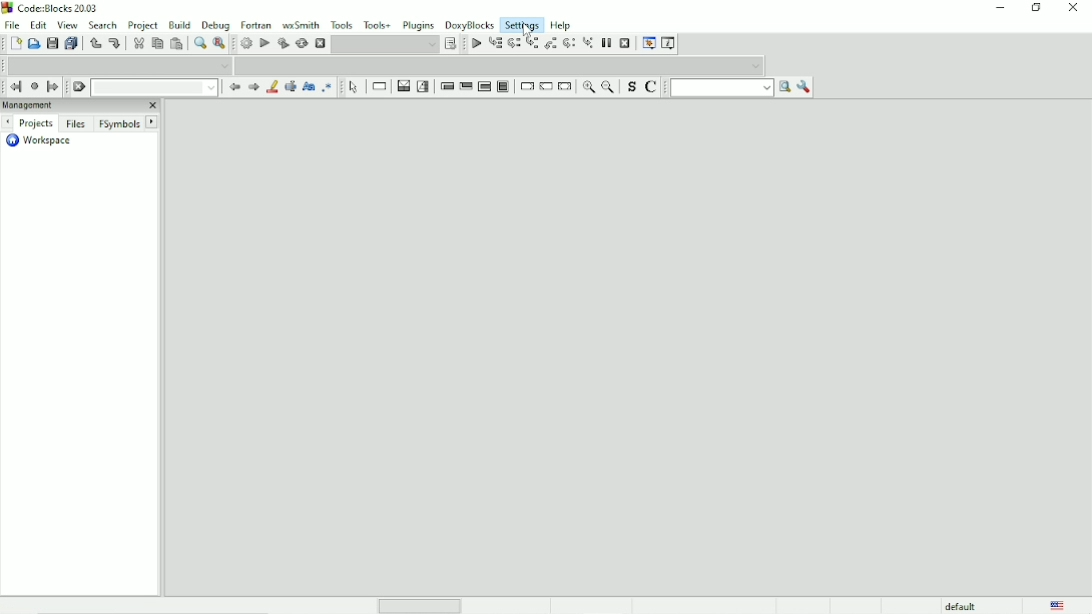  Describe the element at coordinates (69, 24) in the screenshot. I see `View` at that location.